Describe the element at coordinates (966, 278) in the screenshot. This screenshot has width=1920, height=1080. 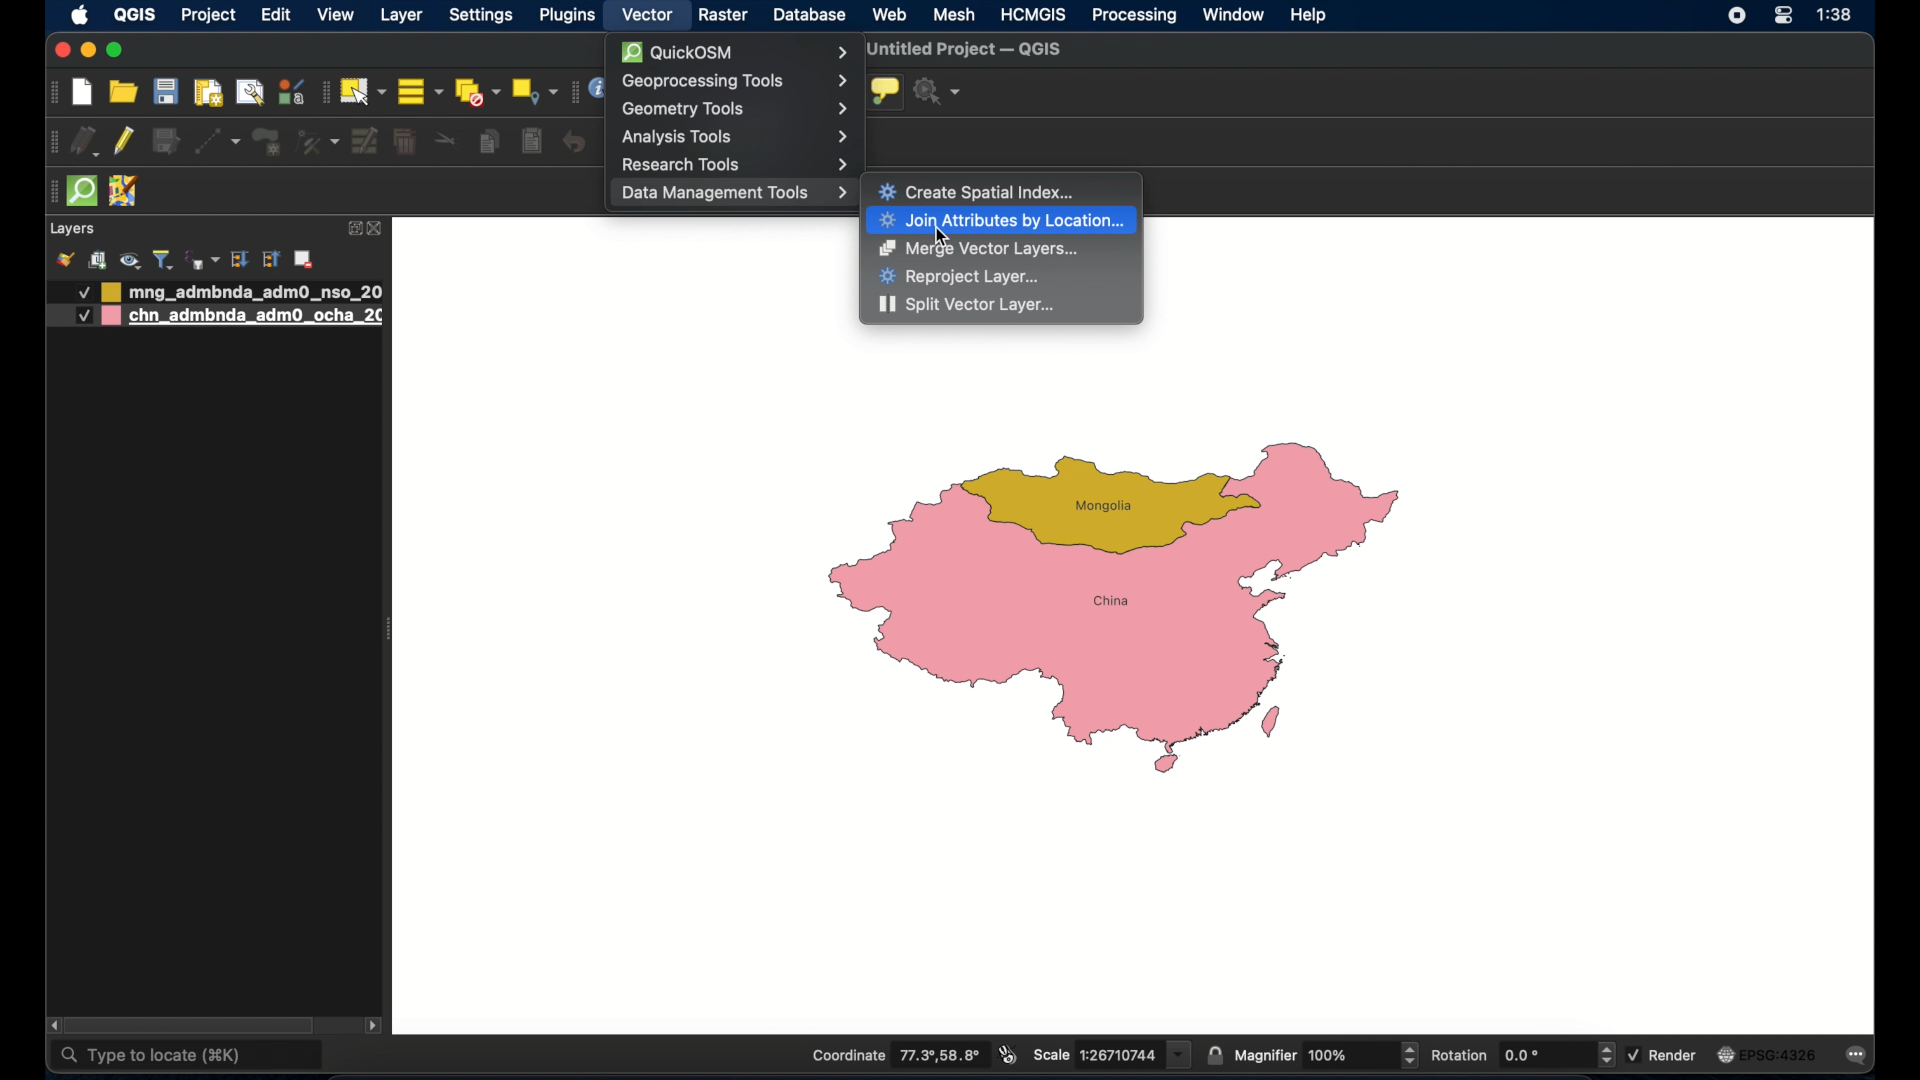
I see `Reproject Layer...` at that location.